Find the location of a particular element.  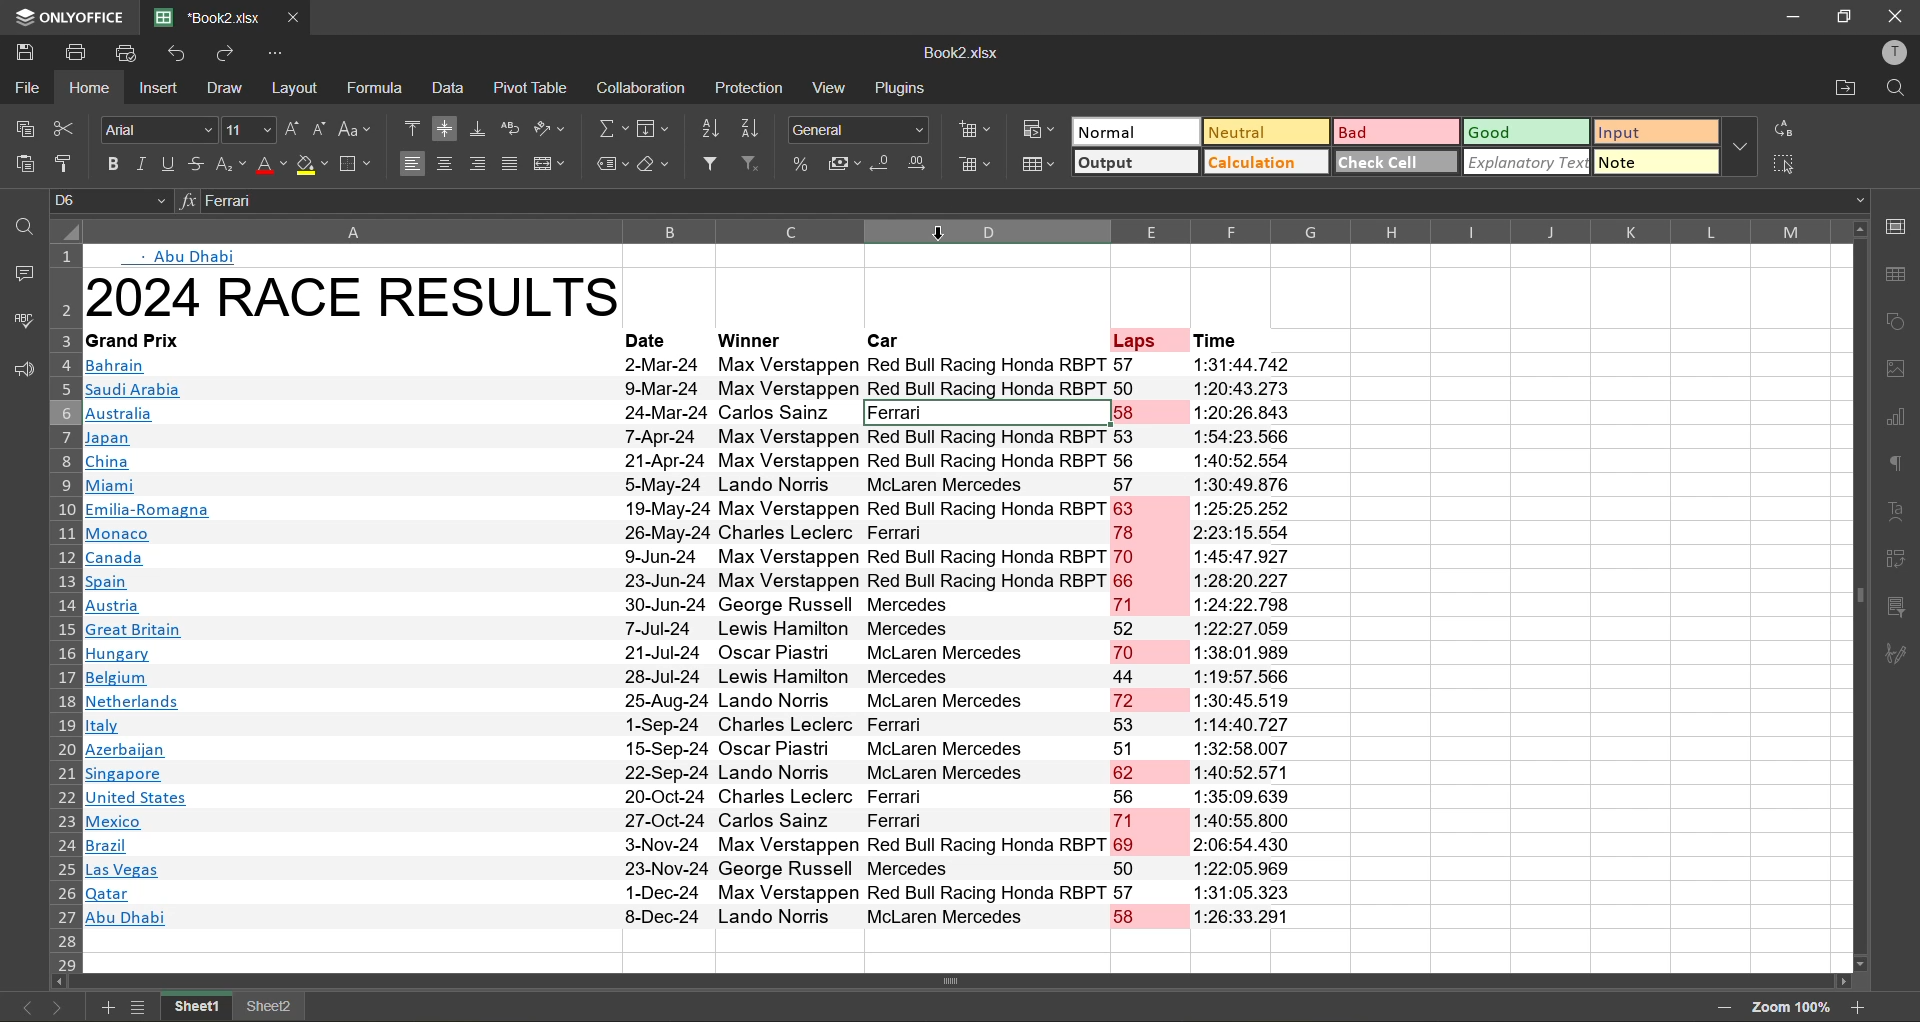

accounting is located at coordinates (846, 163).